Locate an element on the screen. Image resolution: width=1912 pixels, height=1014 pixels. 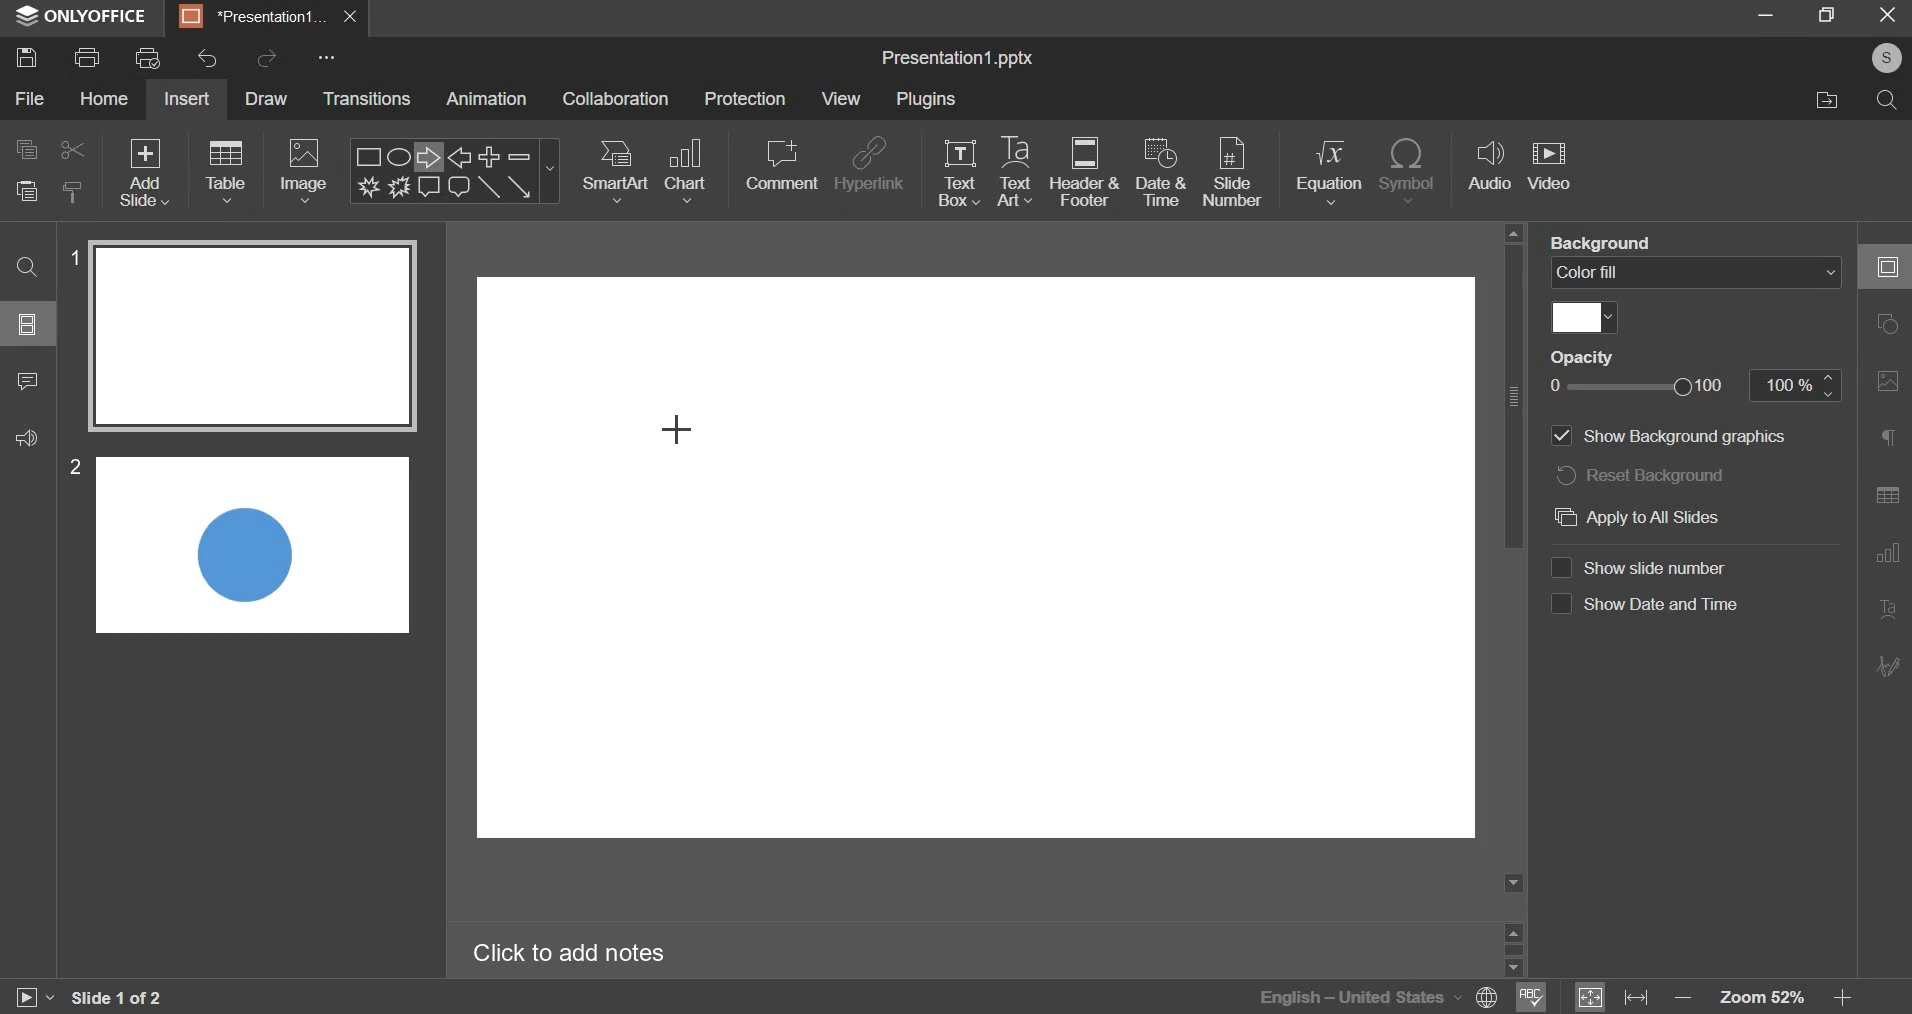
transitions is located at coordinates (363, 97).